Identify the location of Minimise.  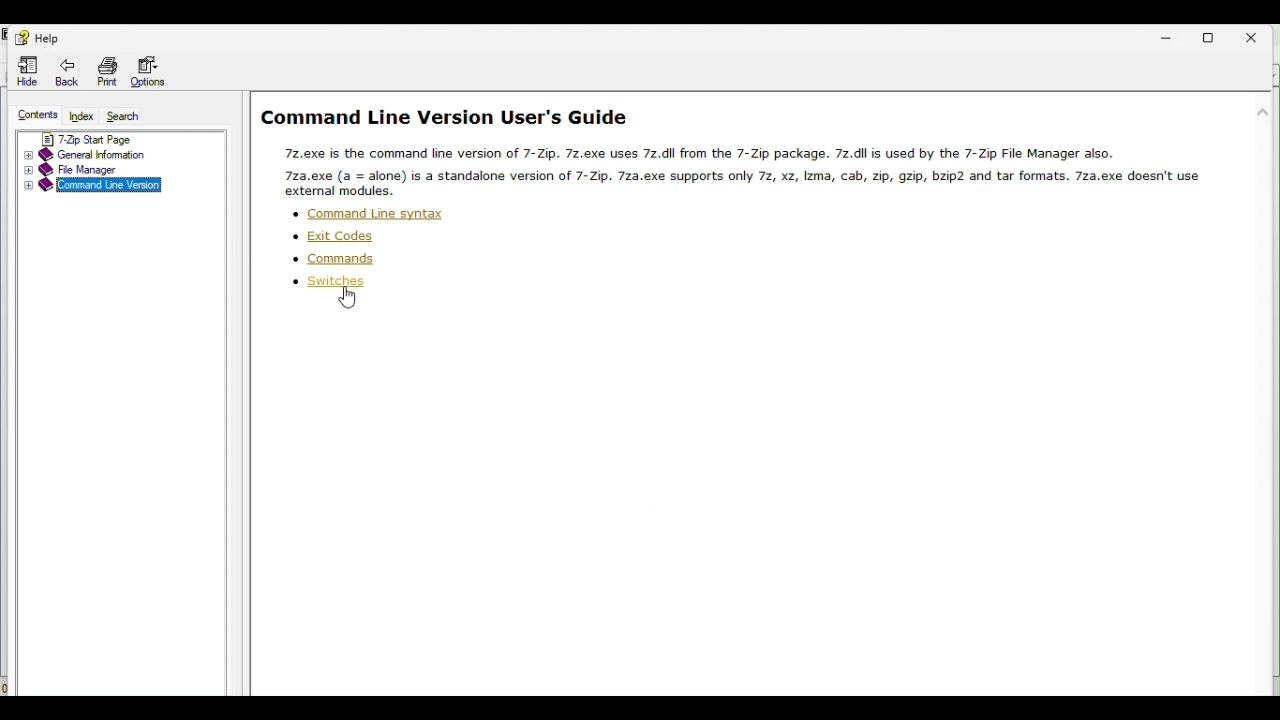
(1171, 35).